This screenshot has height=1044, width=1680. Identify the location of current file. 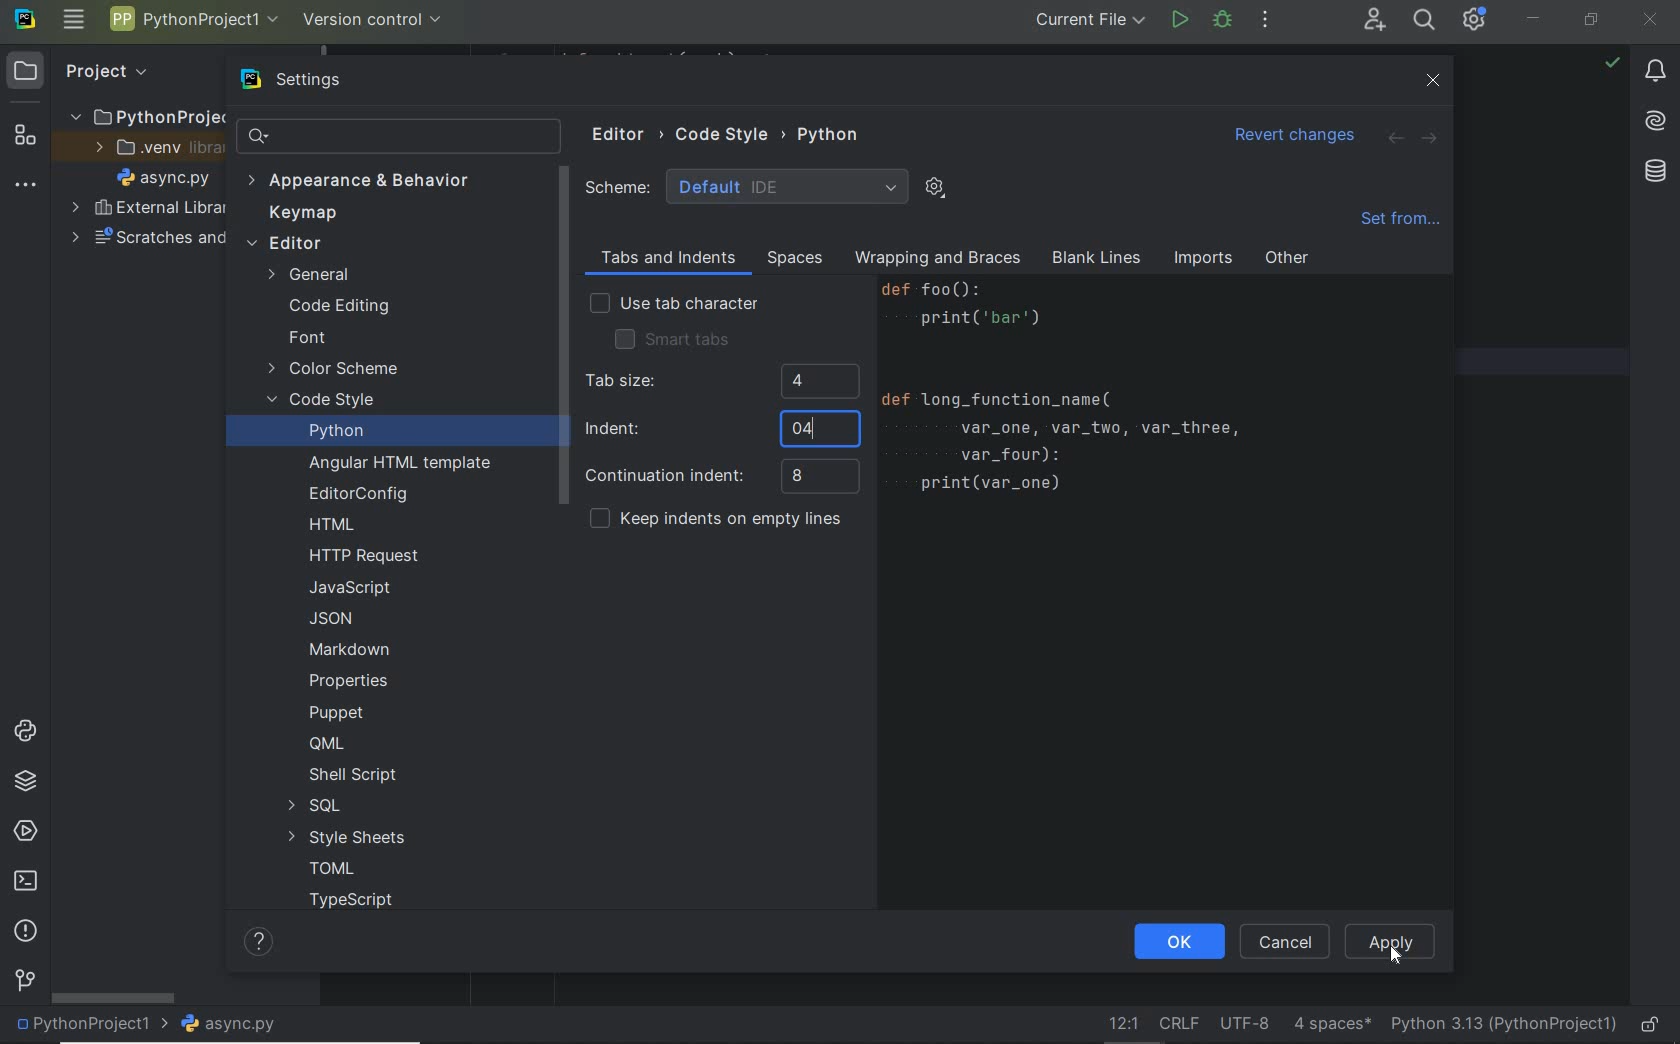
(1093, 22).